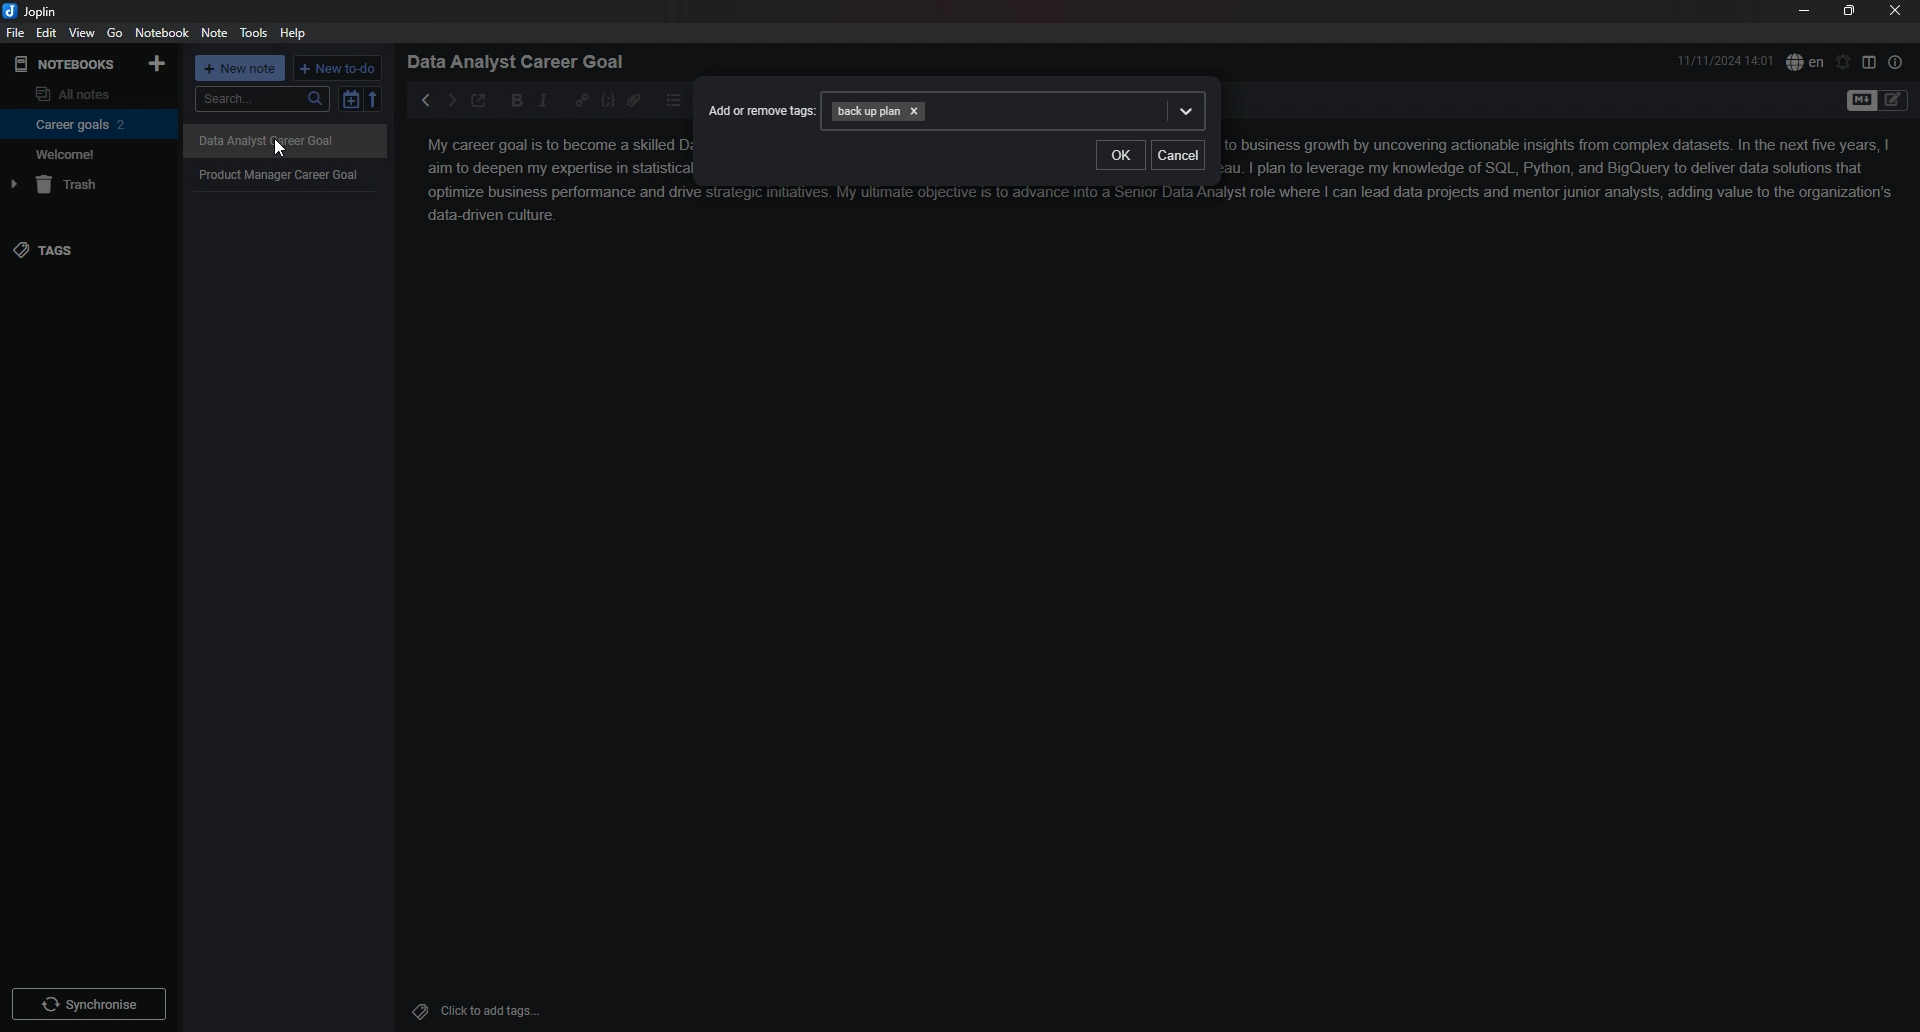 This screenshot has height=1032, width=1920. What do you see at coordinates (279, 150) in the screenshot?
I see `Cursor` at bounding box center [279, 150].